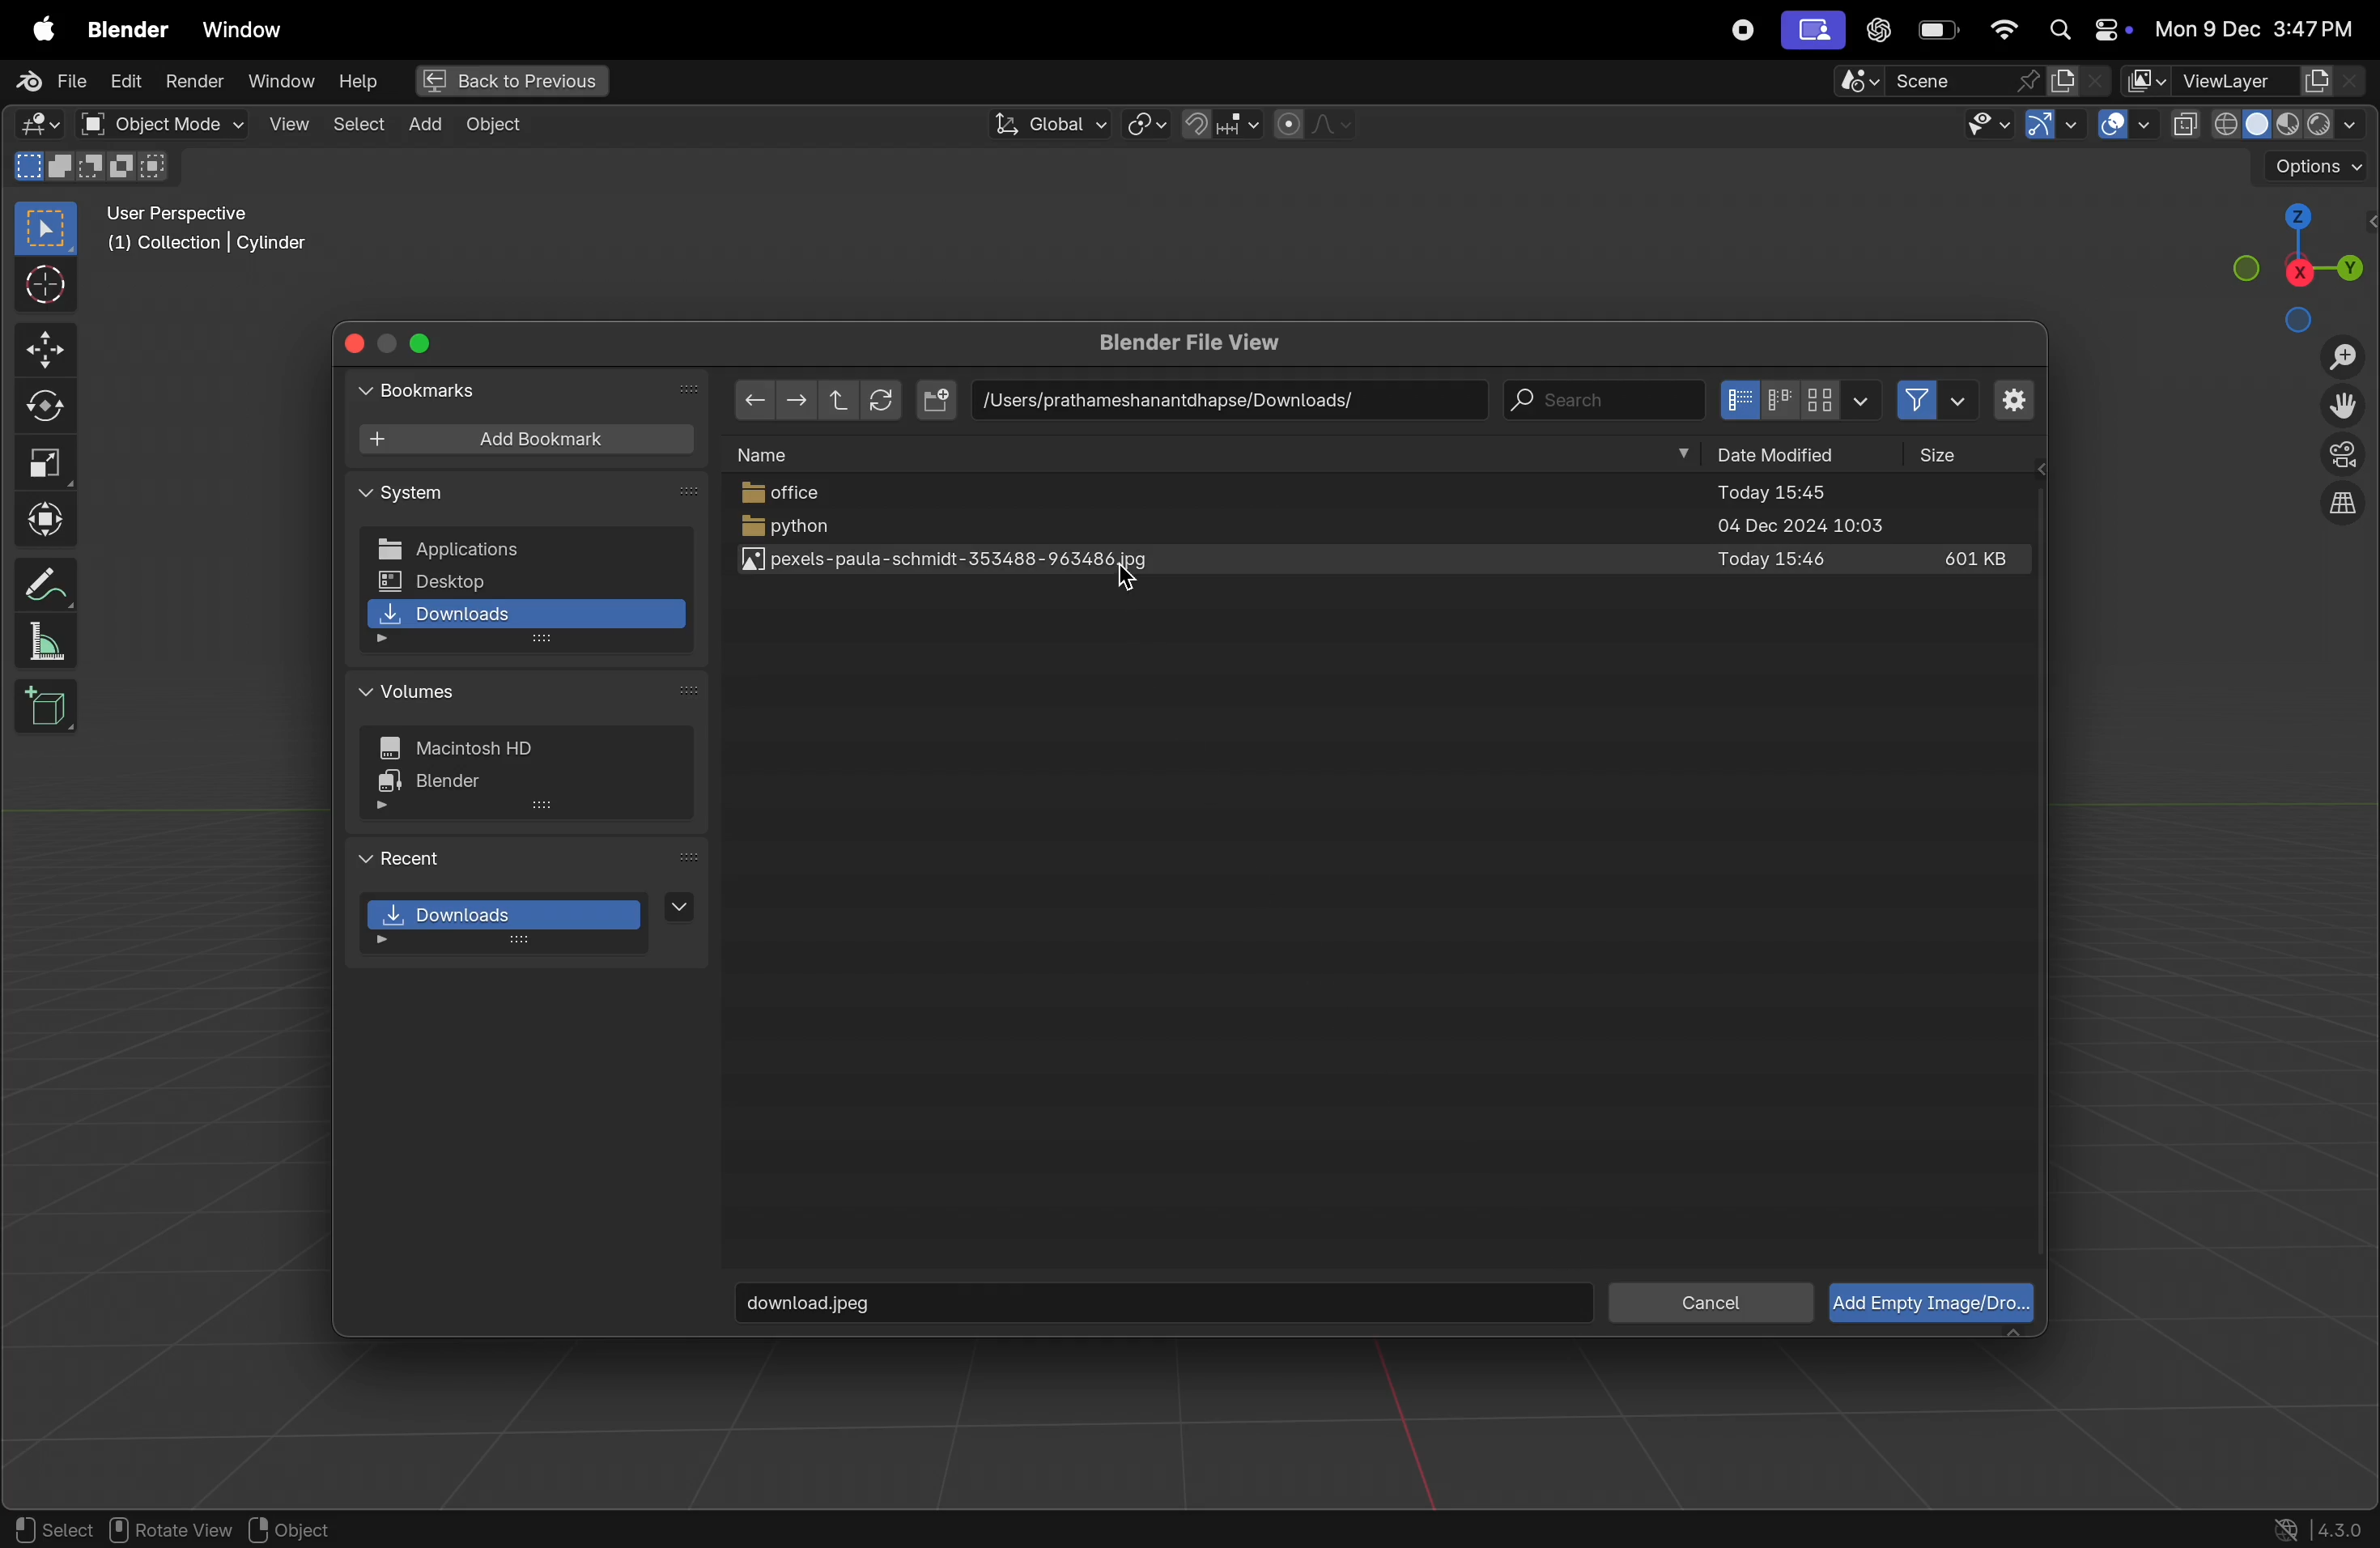 Image resolution: width=2380 pixels, height=1548 pixels. I want to click on move the view, so click(2347, 408).